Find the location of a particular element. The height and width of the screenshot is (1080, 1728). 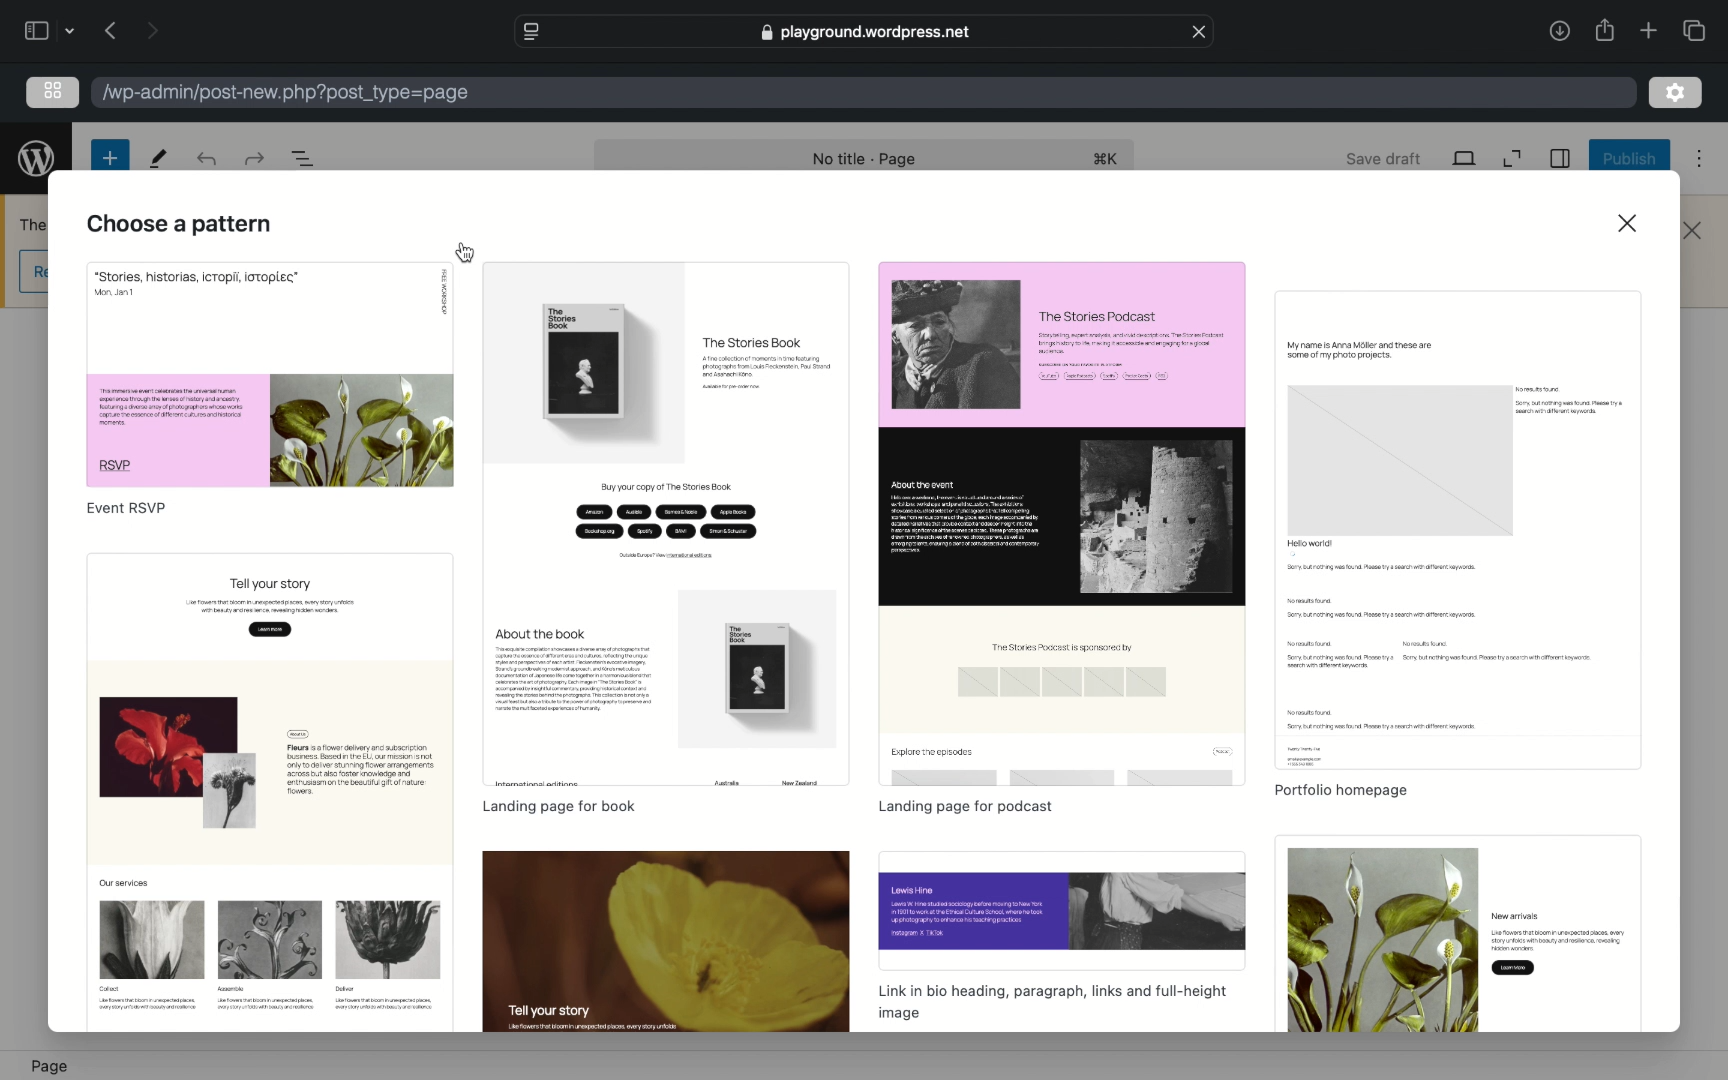

document overview is located at coordinates (303, 159).